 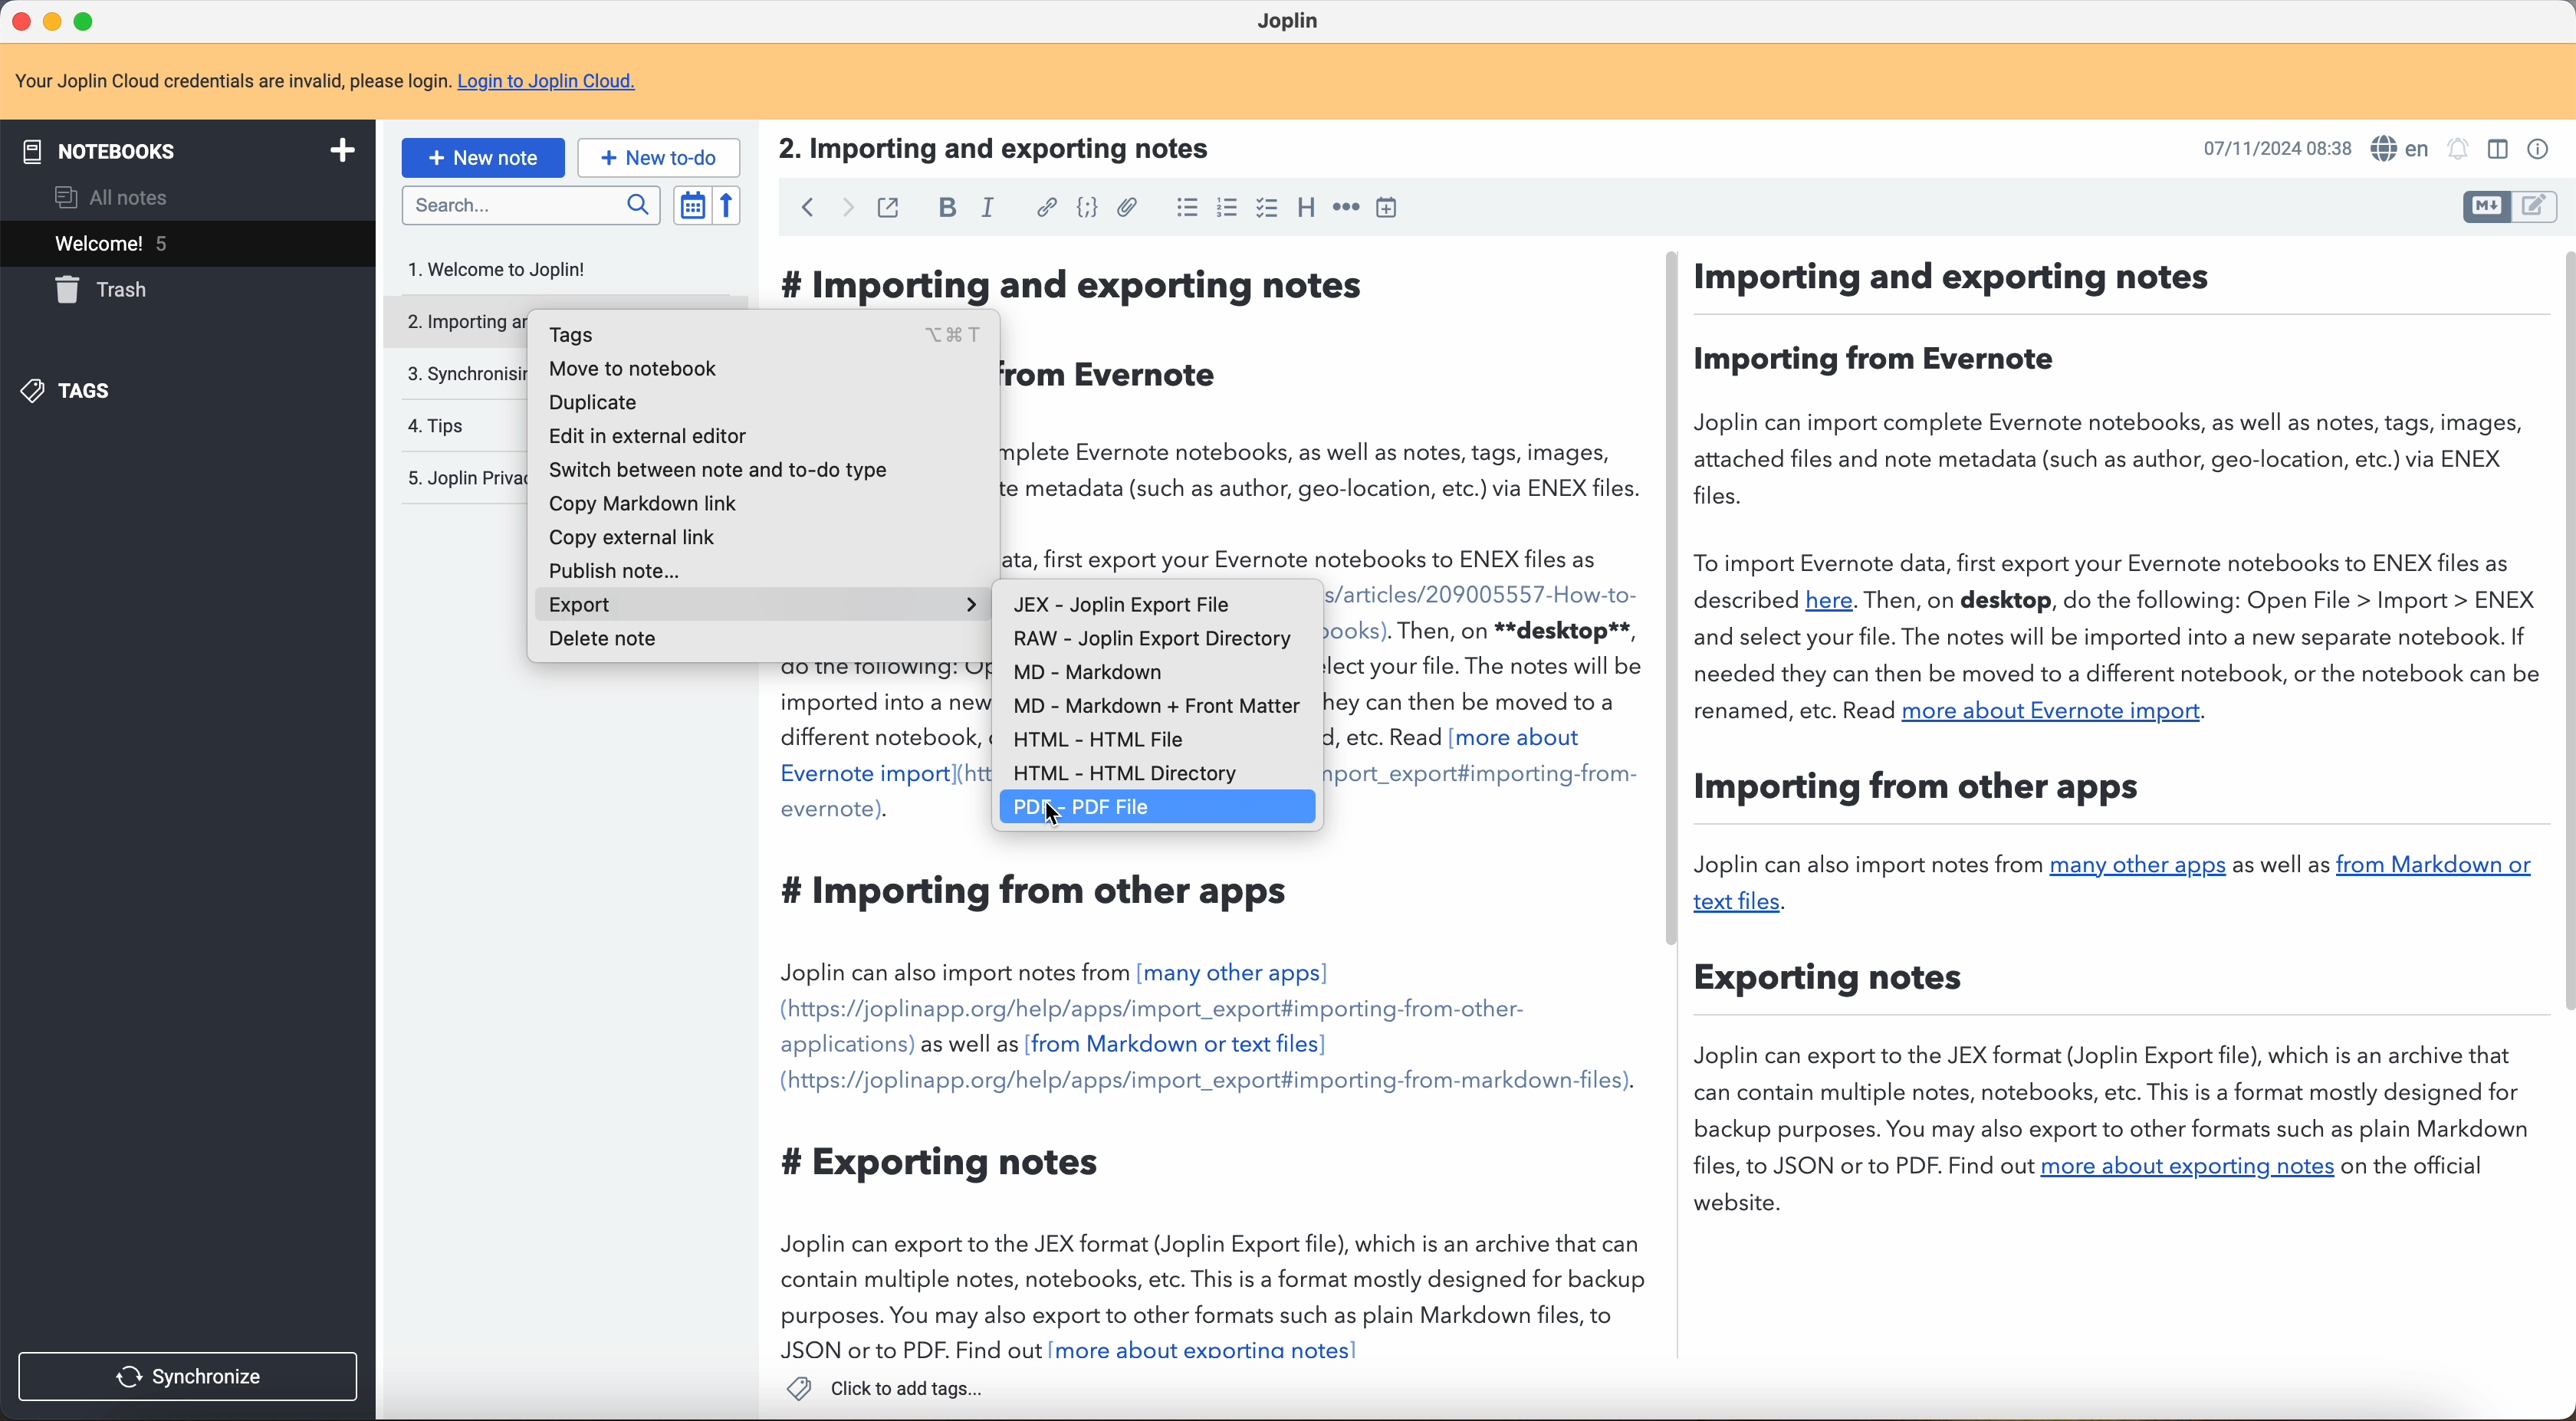 What do you see at coordinates (343, 82) in the screenshot?
I see `Your Joplin Cloud credentials are invalid, please login. Login to Joplin Cloud` at bounding box center [343, 82].